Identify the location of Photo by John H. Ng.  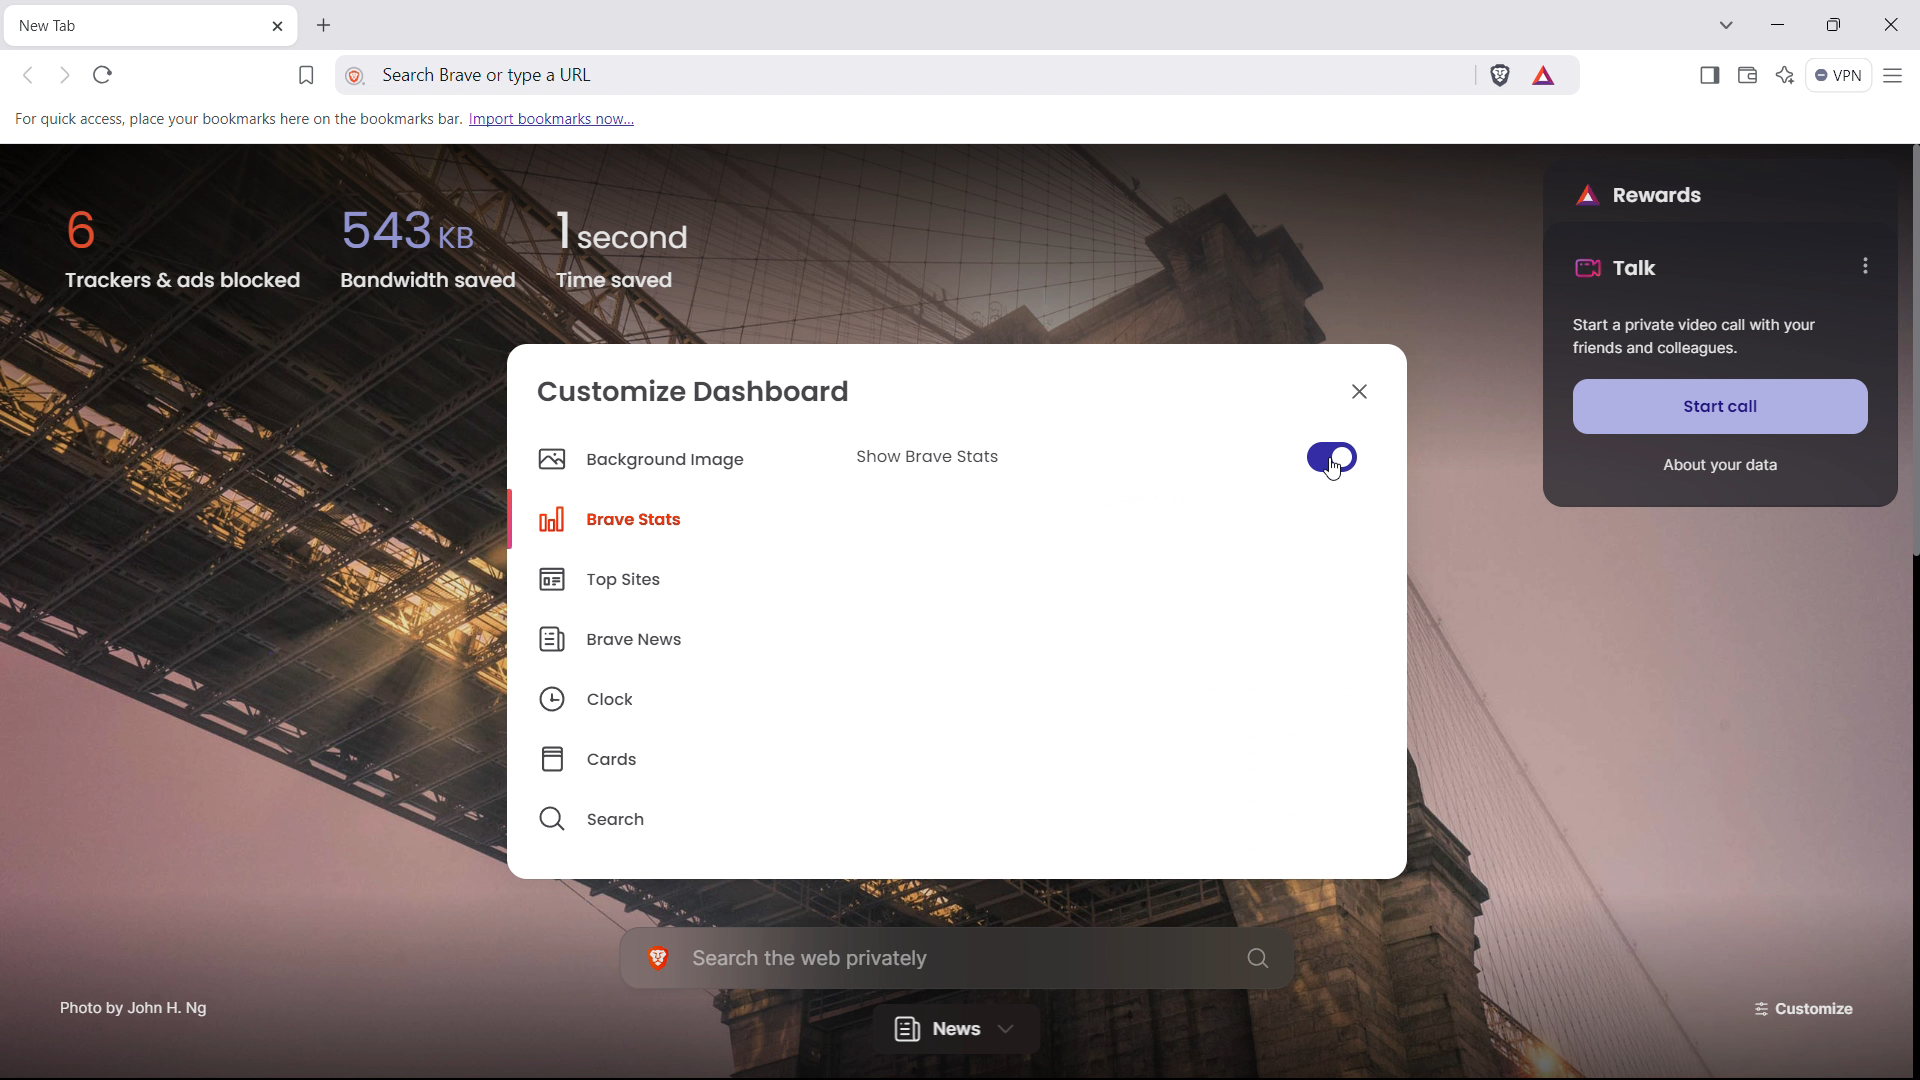
(135, 1001).